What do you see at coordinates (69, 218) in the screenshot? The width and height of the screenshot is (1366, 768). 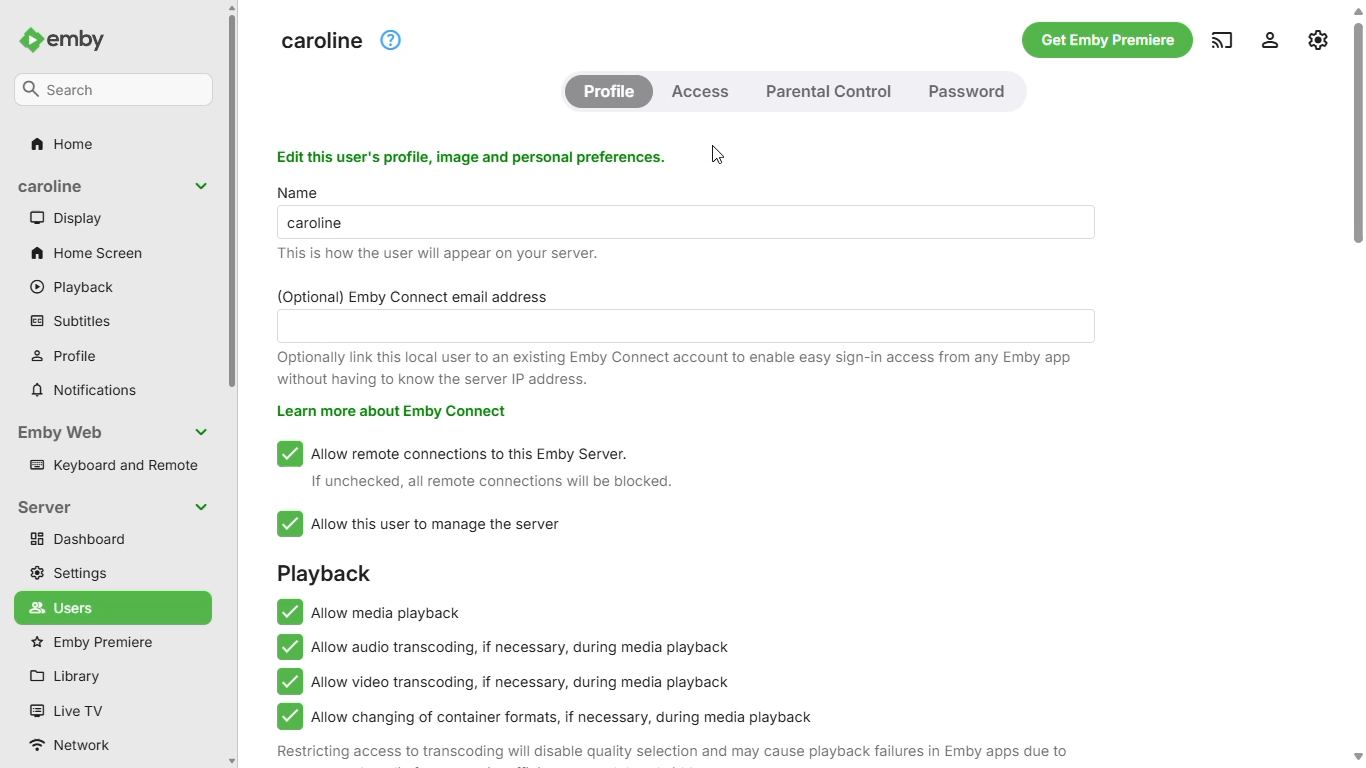 I see `display` at bounding box center [69, 218].